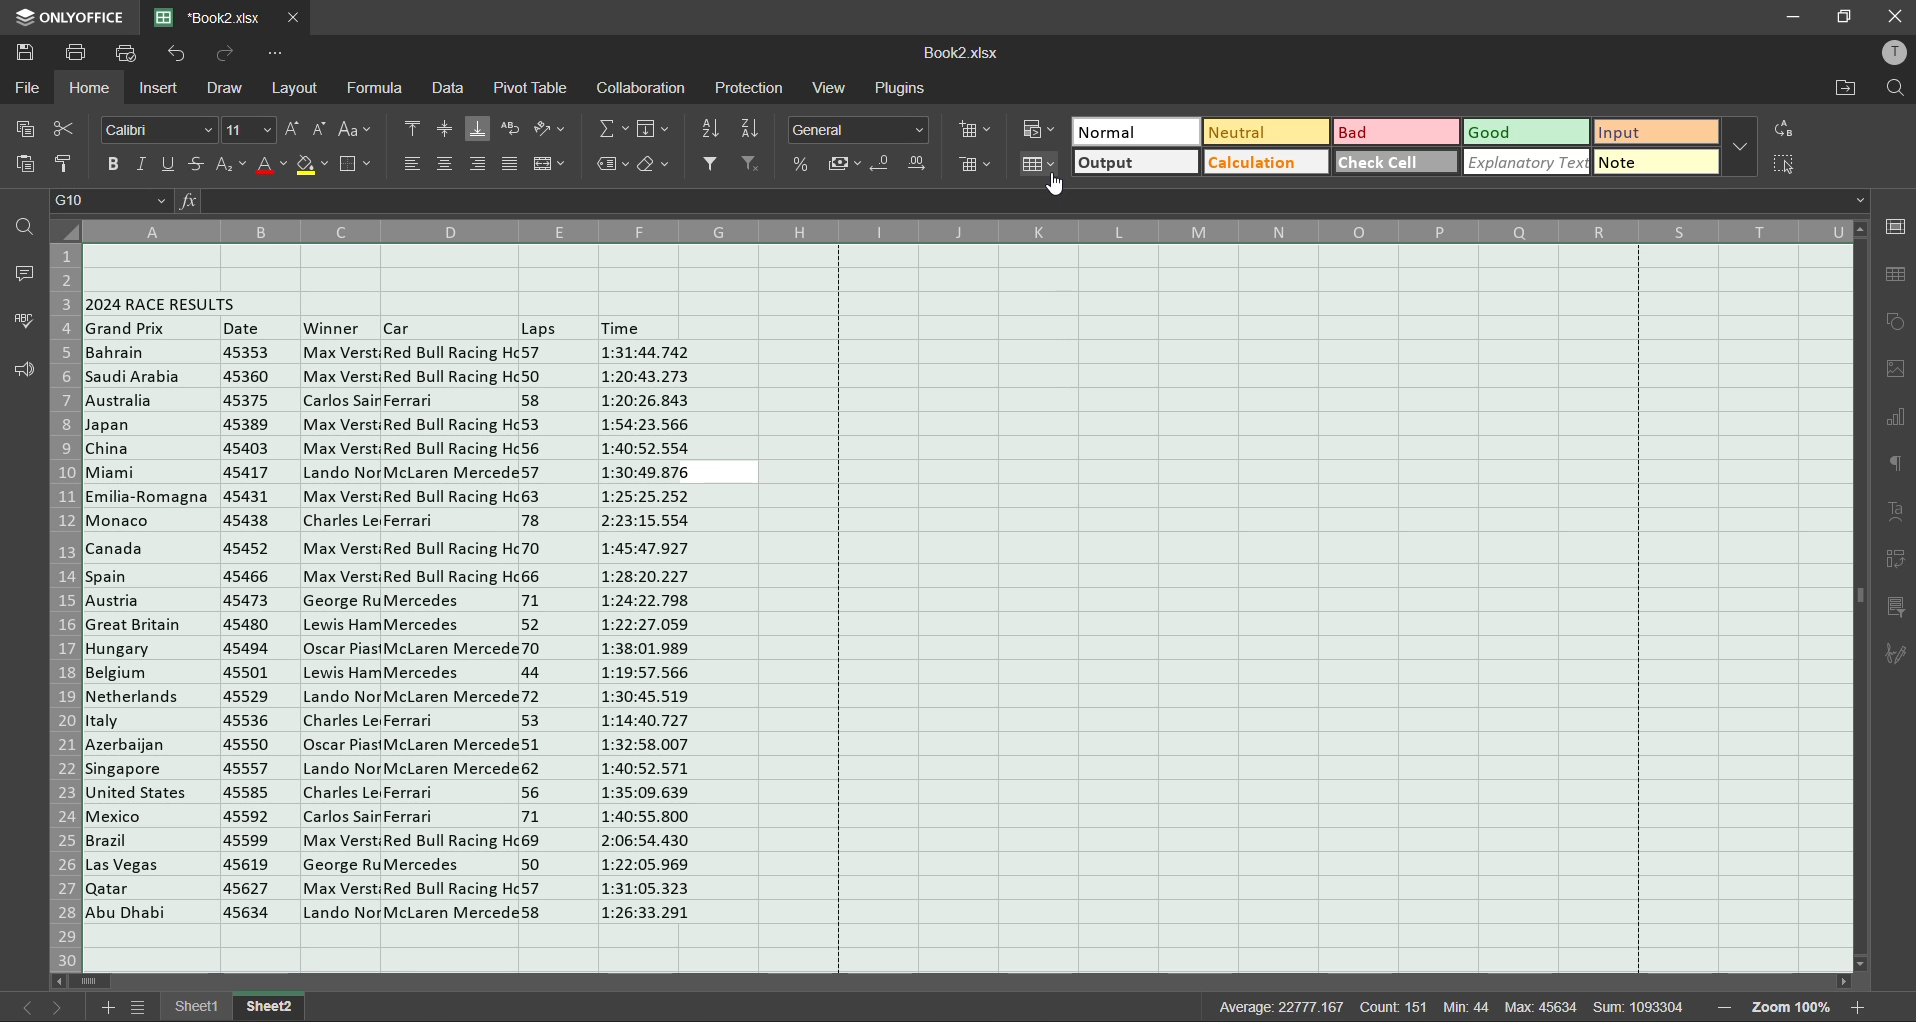  What do you see at coordinates (1034, 203) in the screenshot?
I see `formula bar` at bounding box center [1034, 203].